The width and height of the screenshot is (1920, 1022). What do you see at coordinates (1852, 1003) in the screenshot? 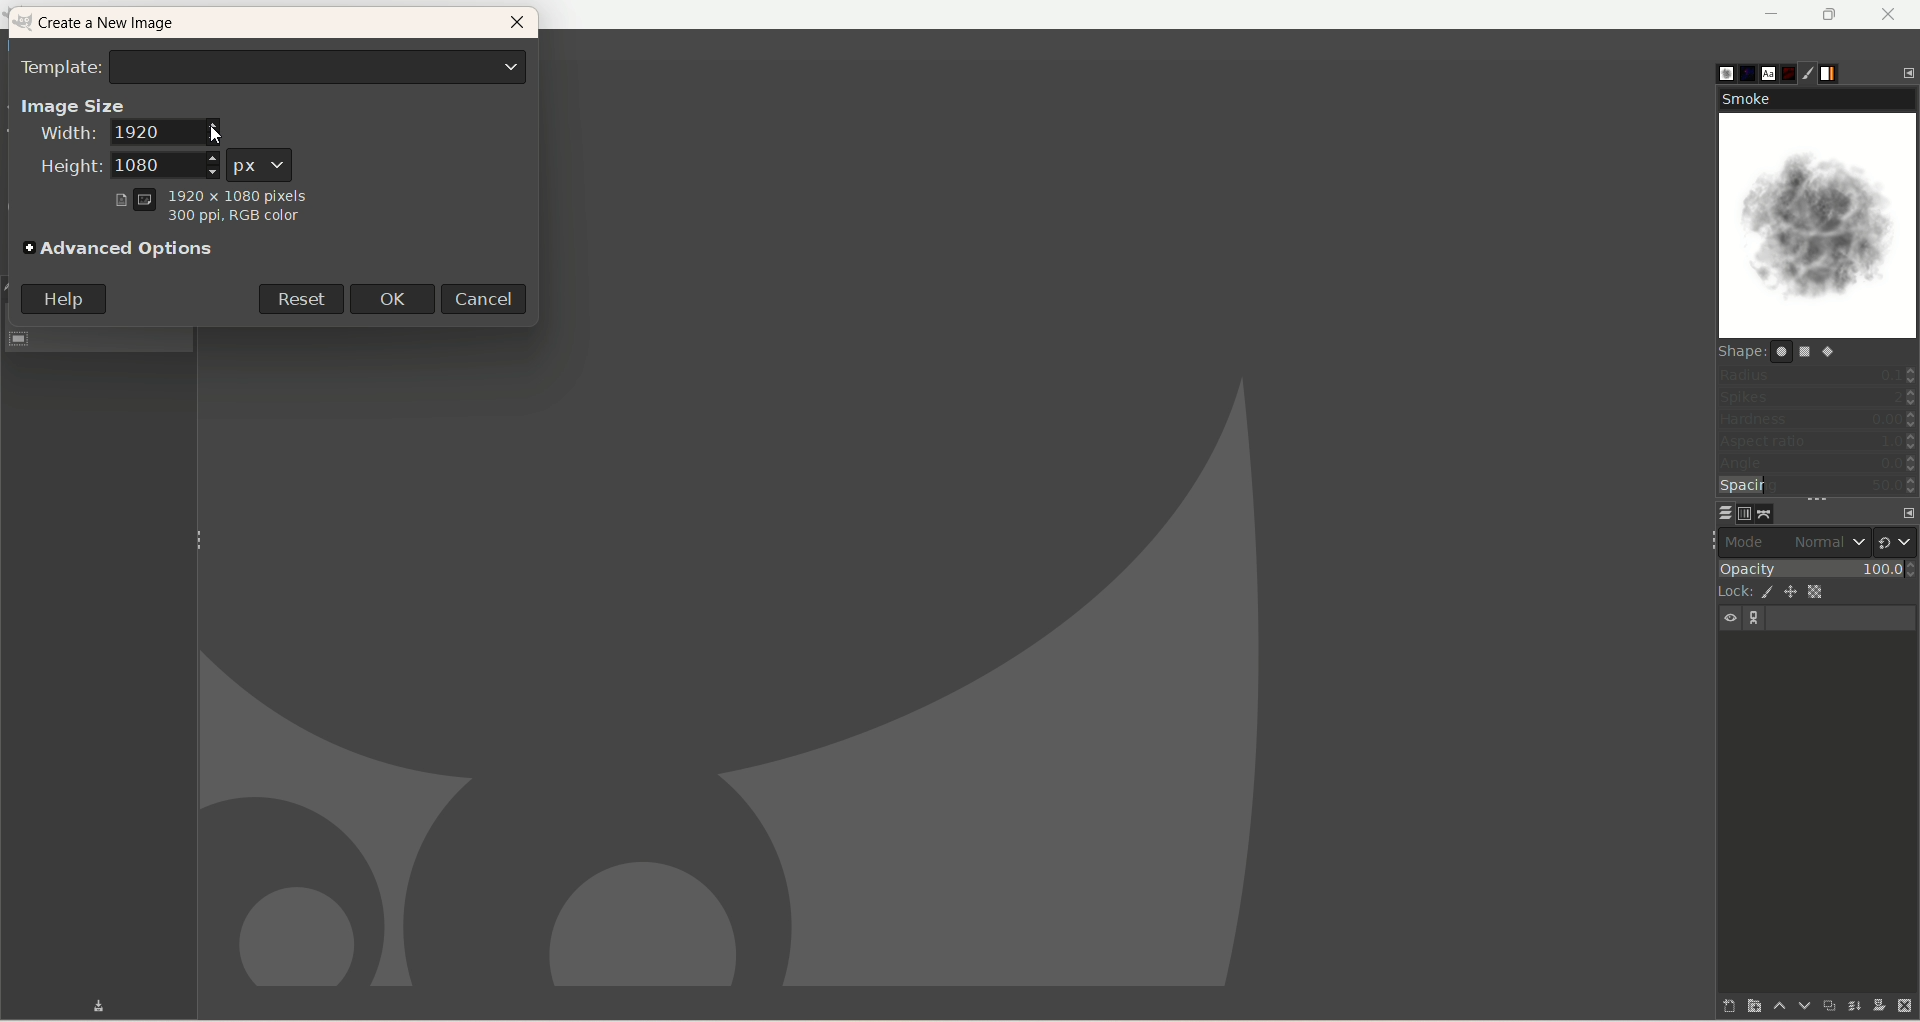
I see `merge this layer` at bounding box center [1852, 1003].